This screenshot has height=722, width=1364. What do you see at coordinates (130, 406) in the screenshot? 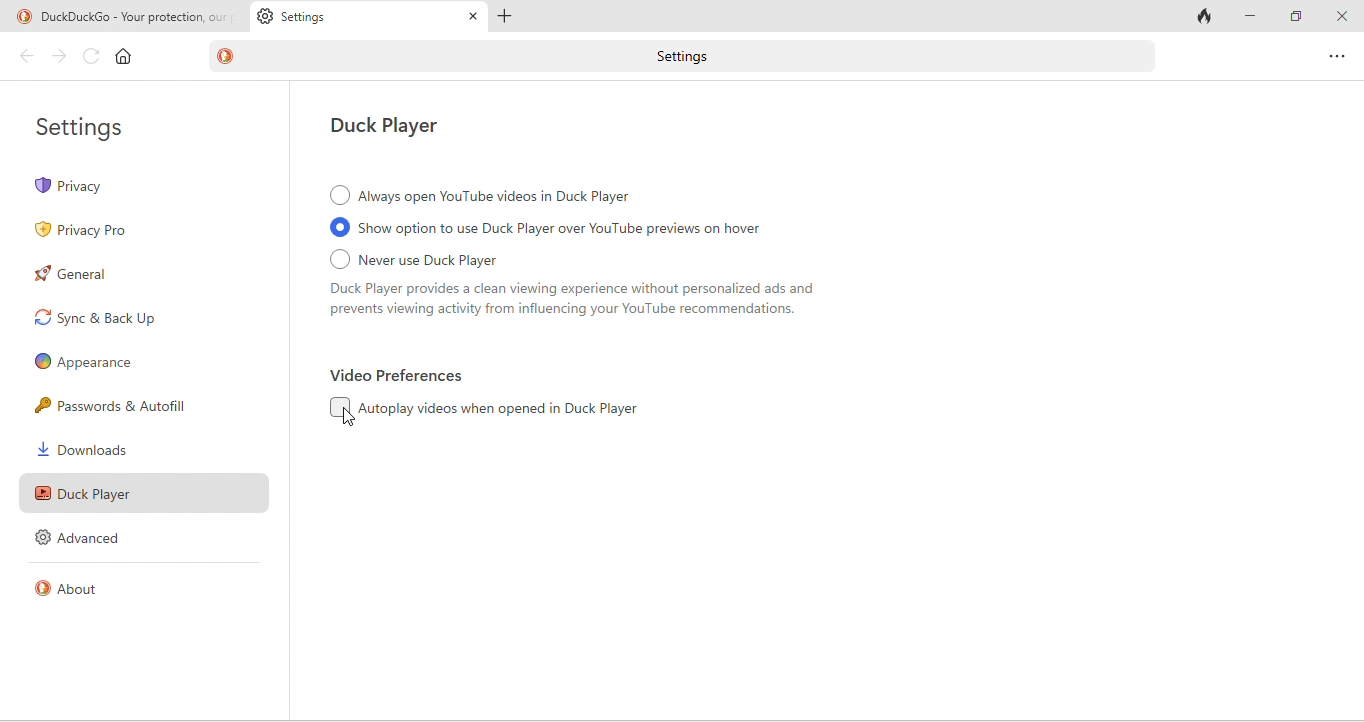
I see `passwords and autofill` at bounding box center [130, 406].